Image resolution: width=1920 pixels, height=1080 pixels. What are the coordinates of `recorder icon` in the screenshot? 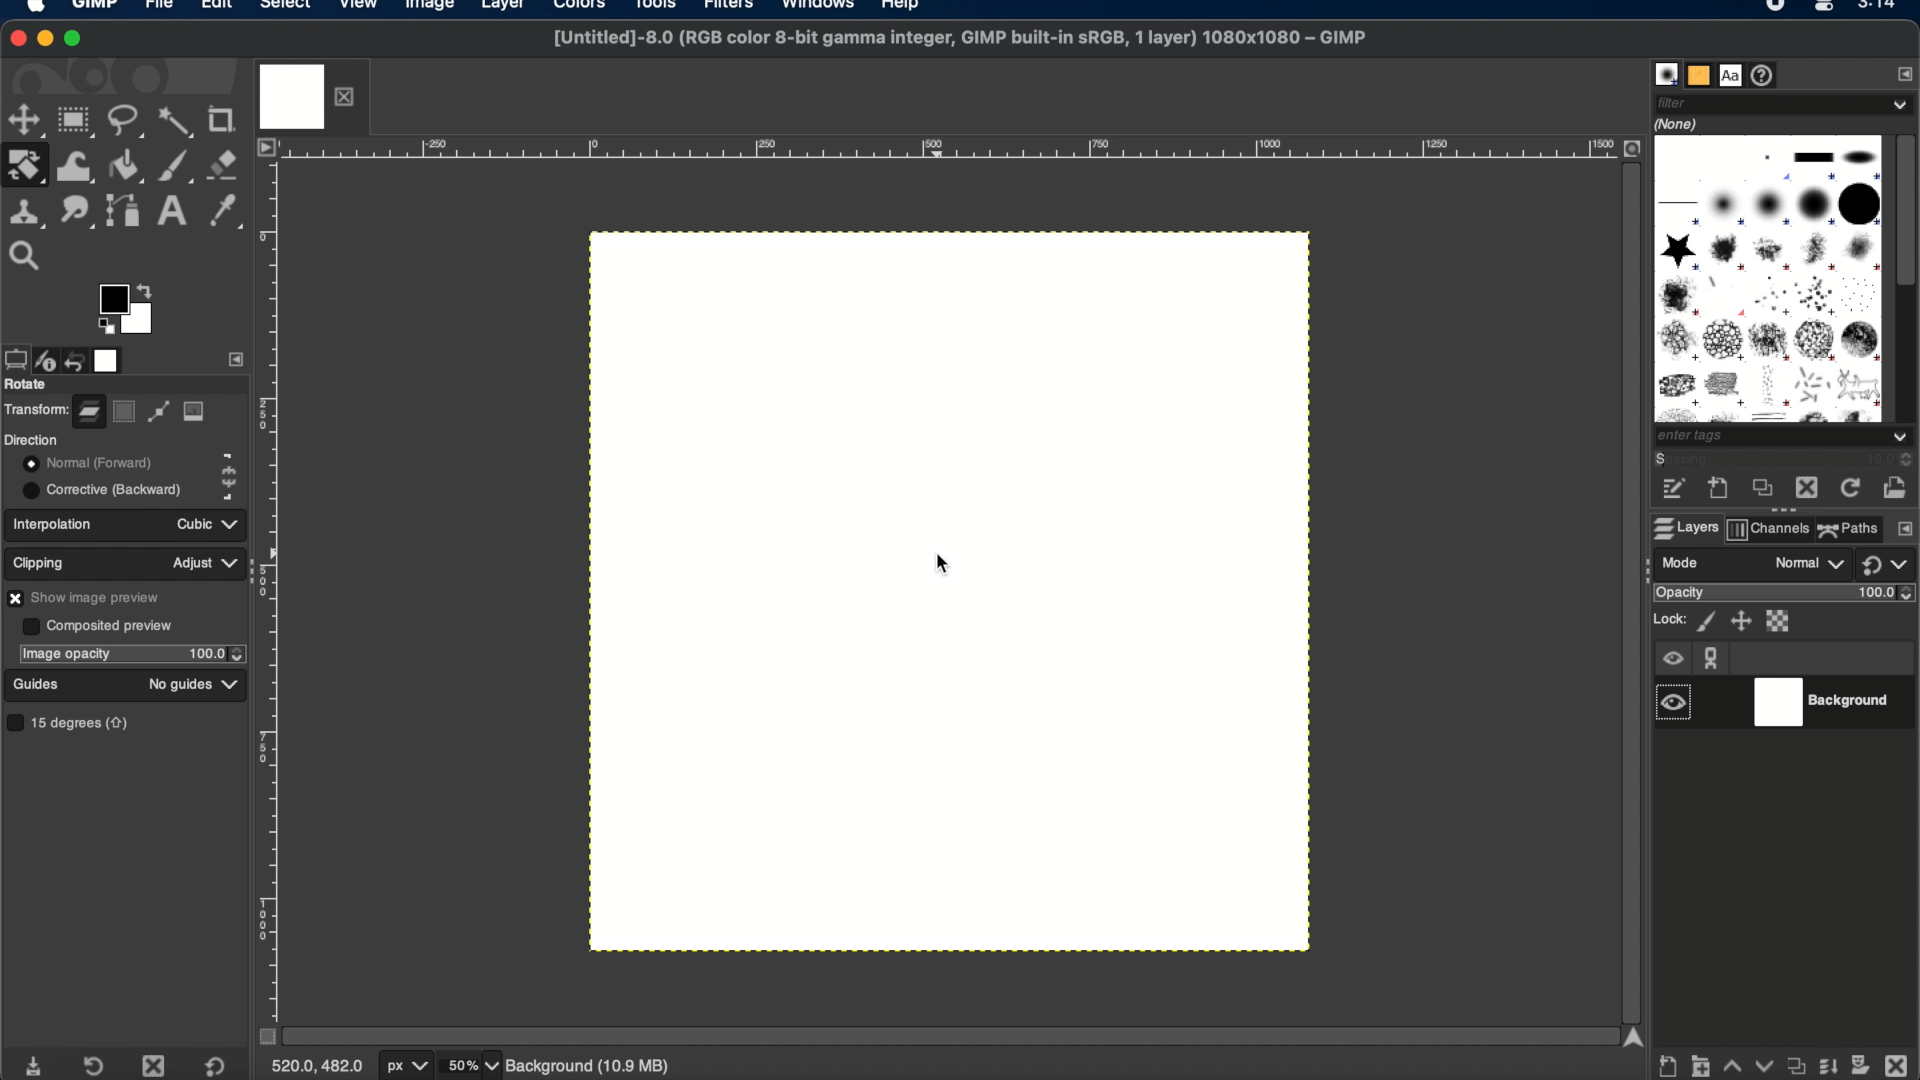 It's located at (1773, 8).